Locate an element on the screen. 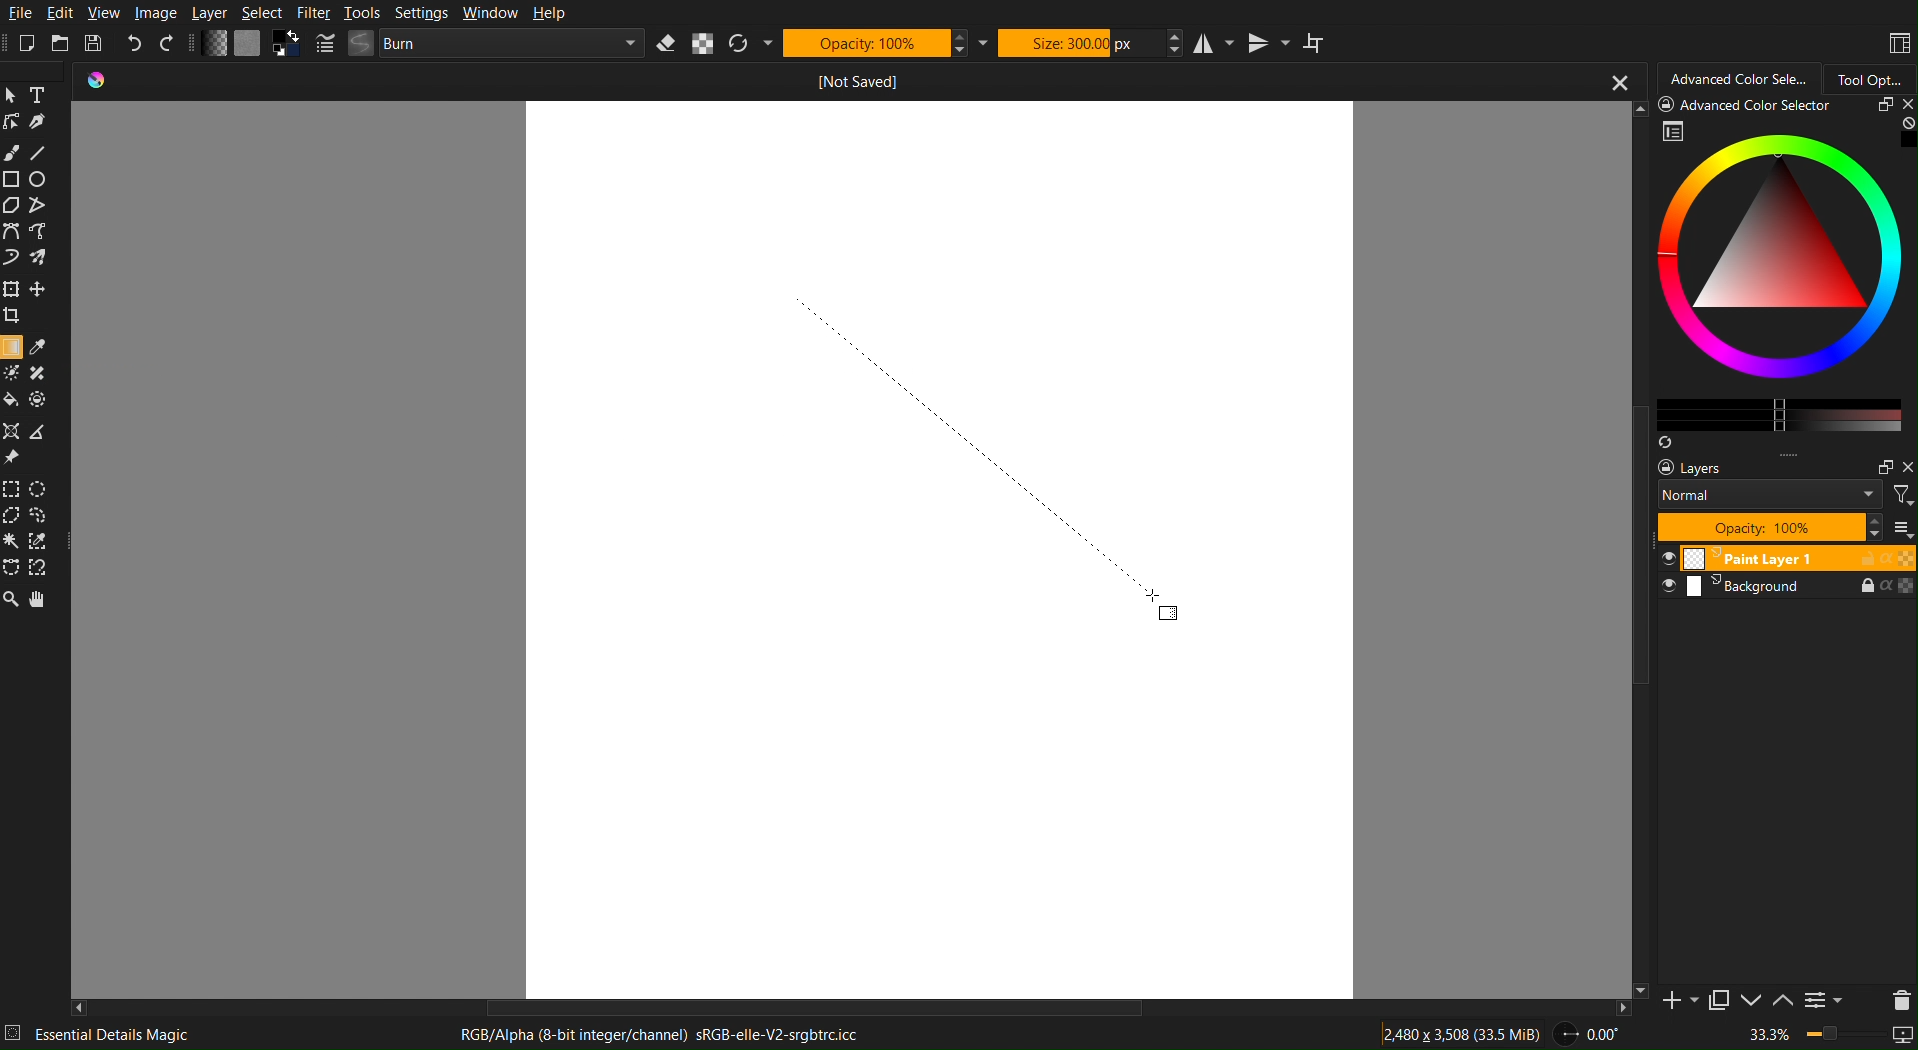  Image is located at coordinates (155, 13).